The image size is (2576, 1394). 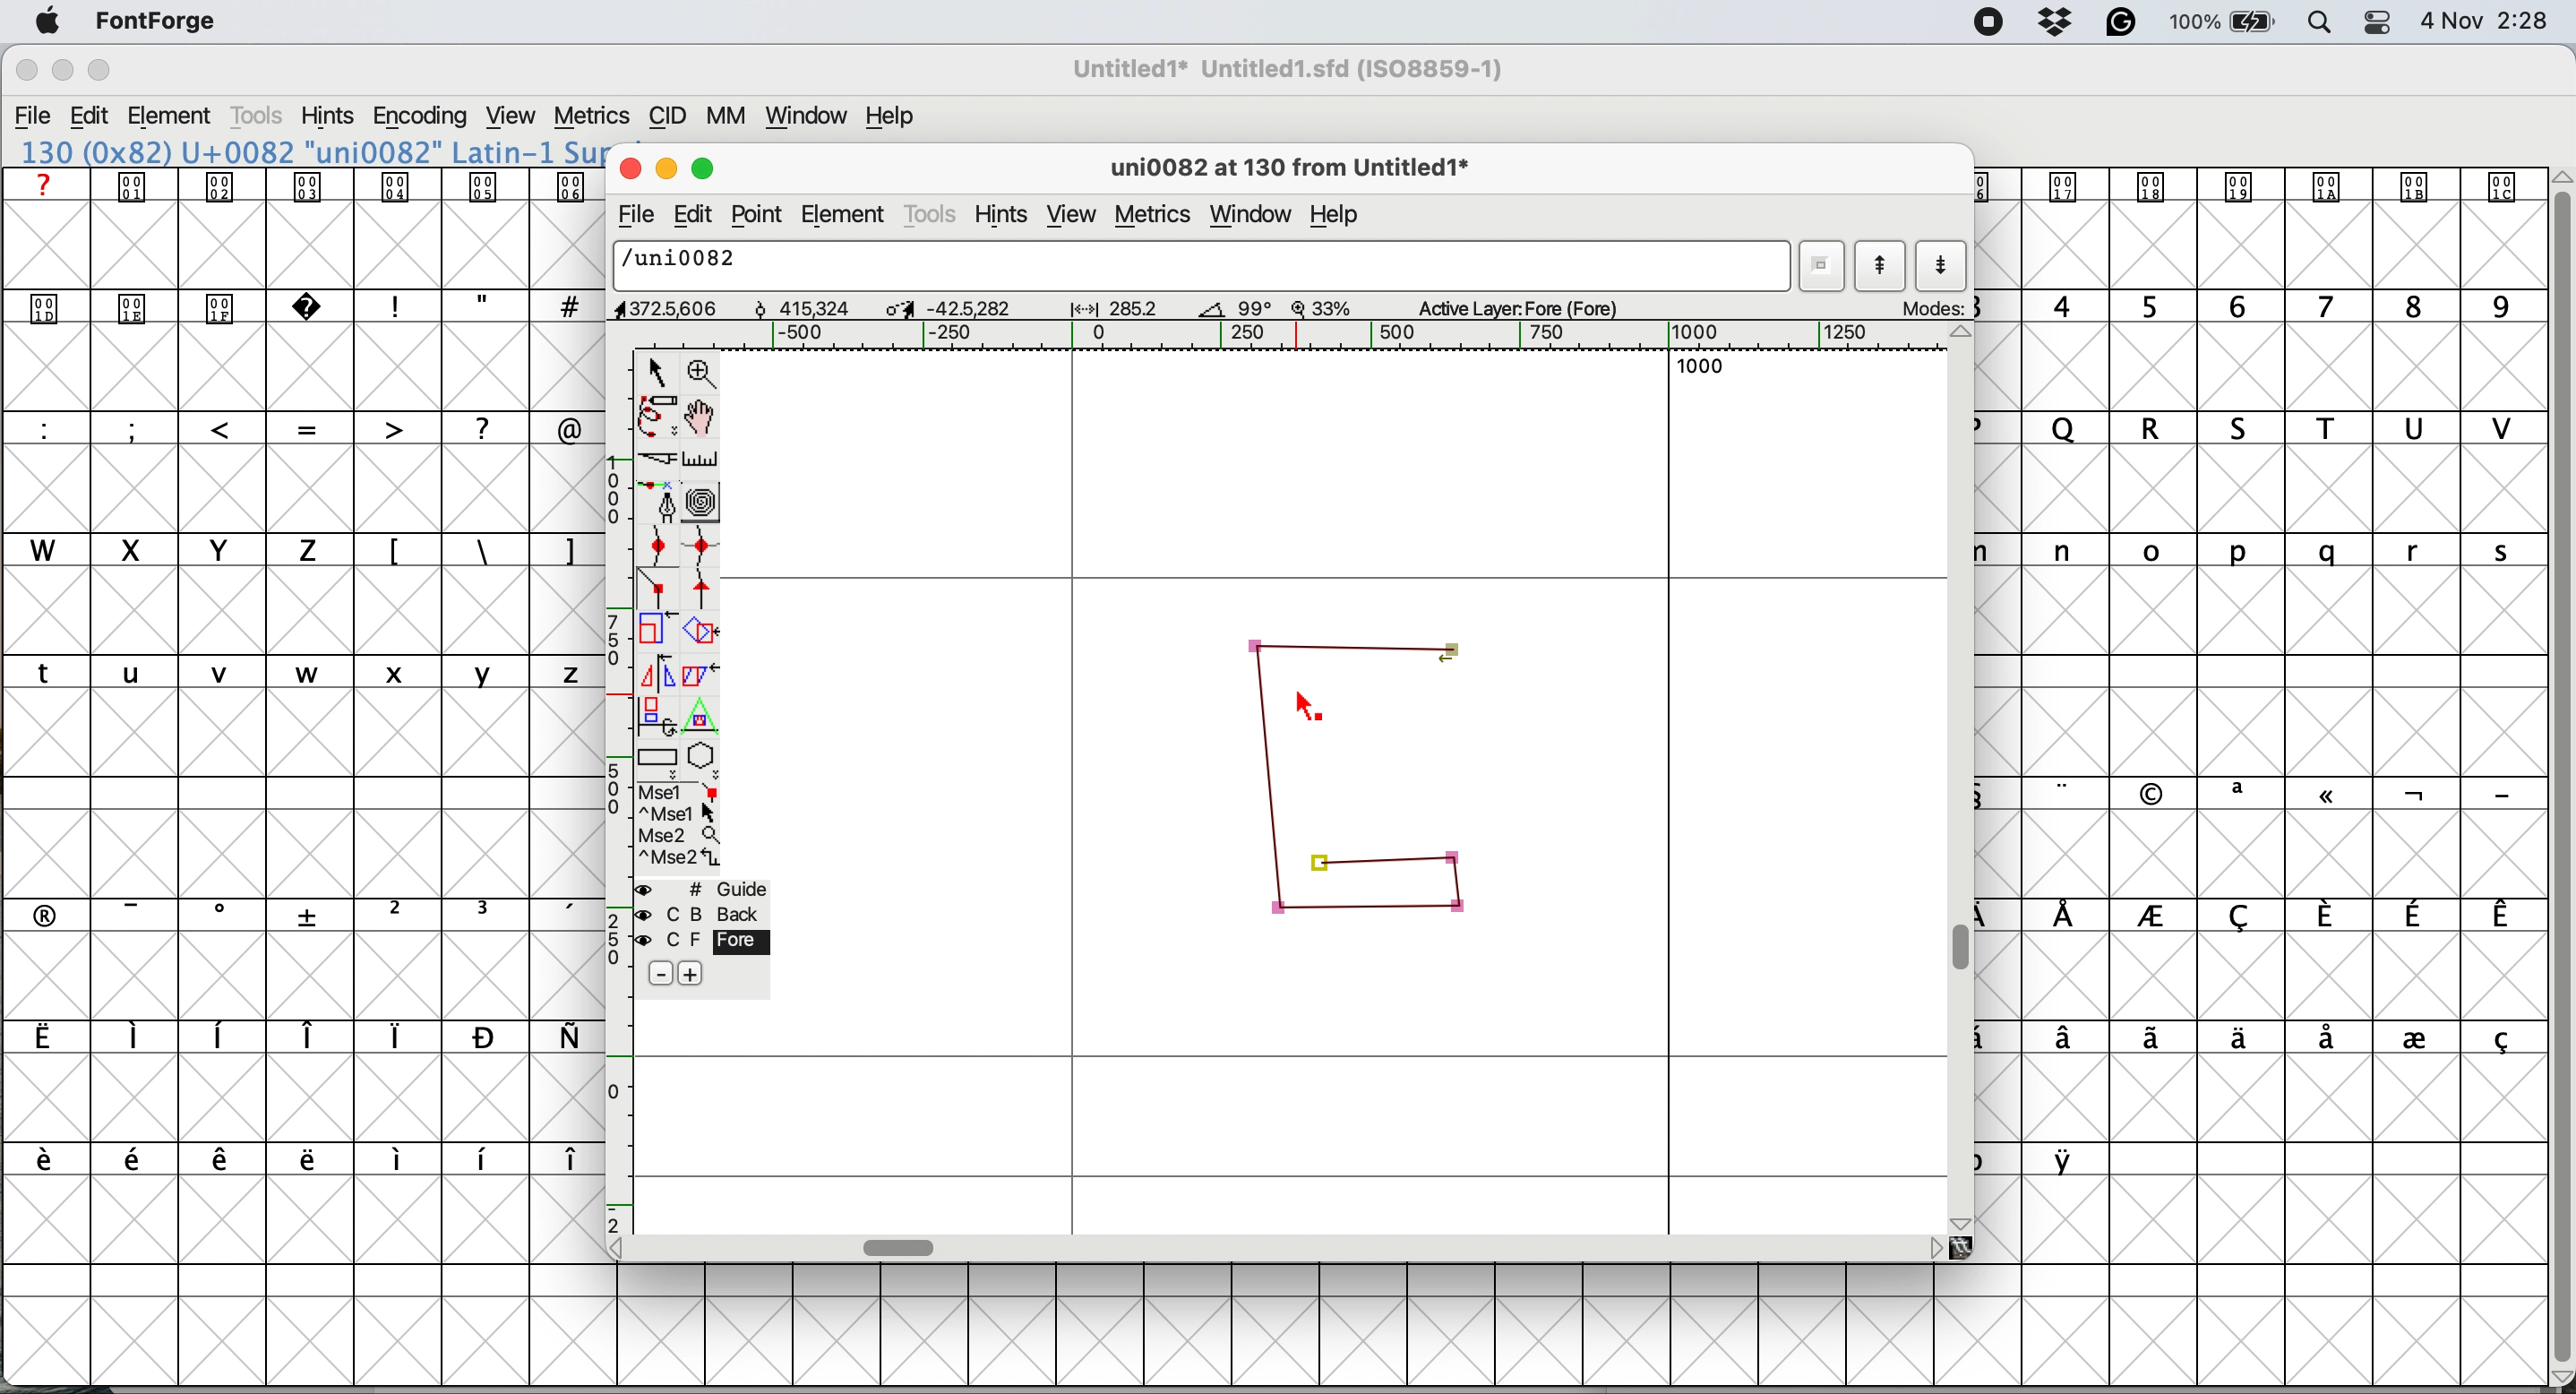 I want to click on rotate the selection, so click(x=702, y=634).